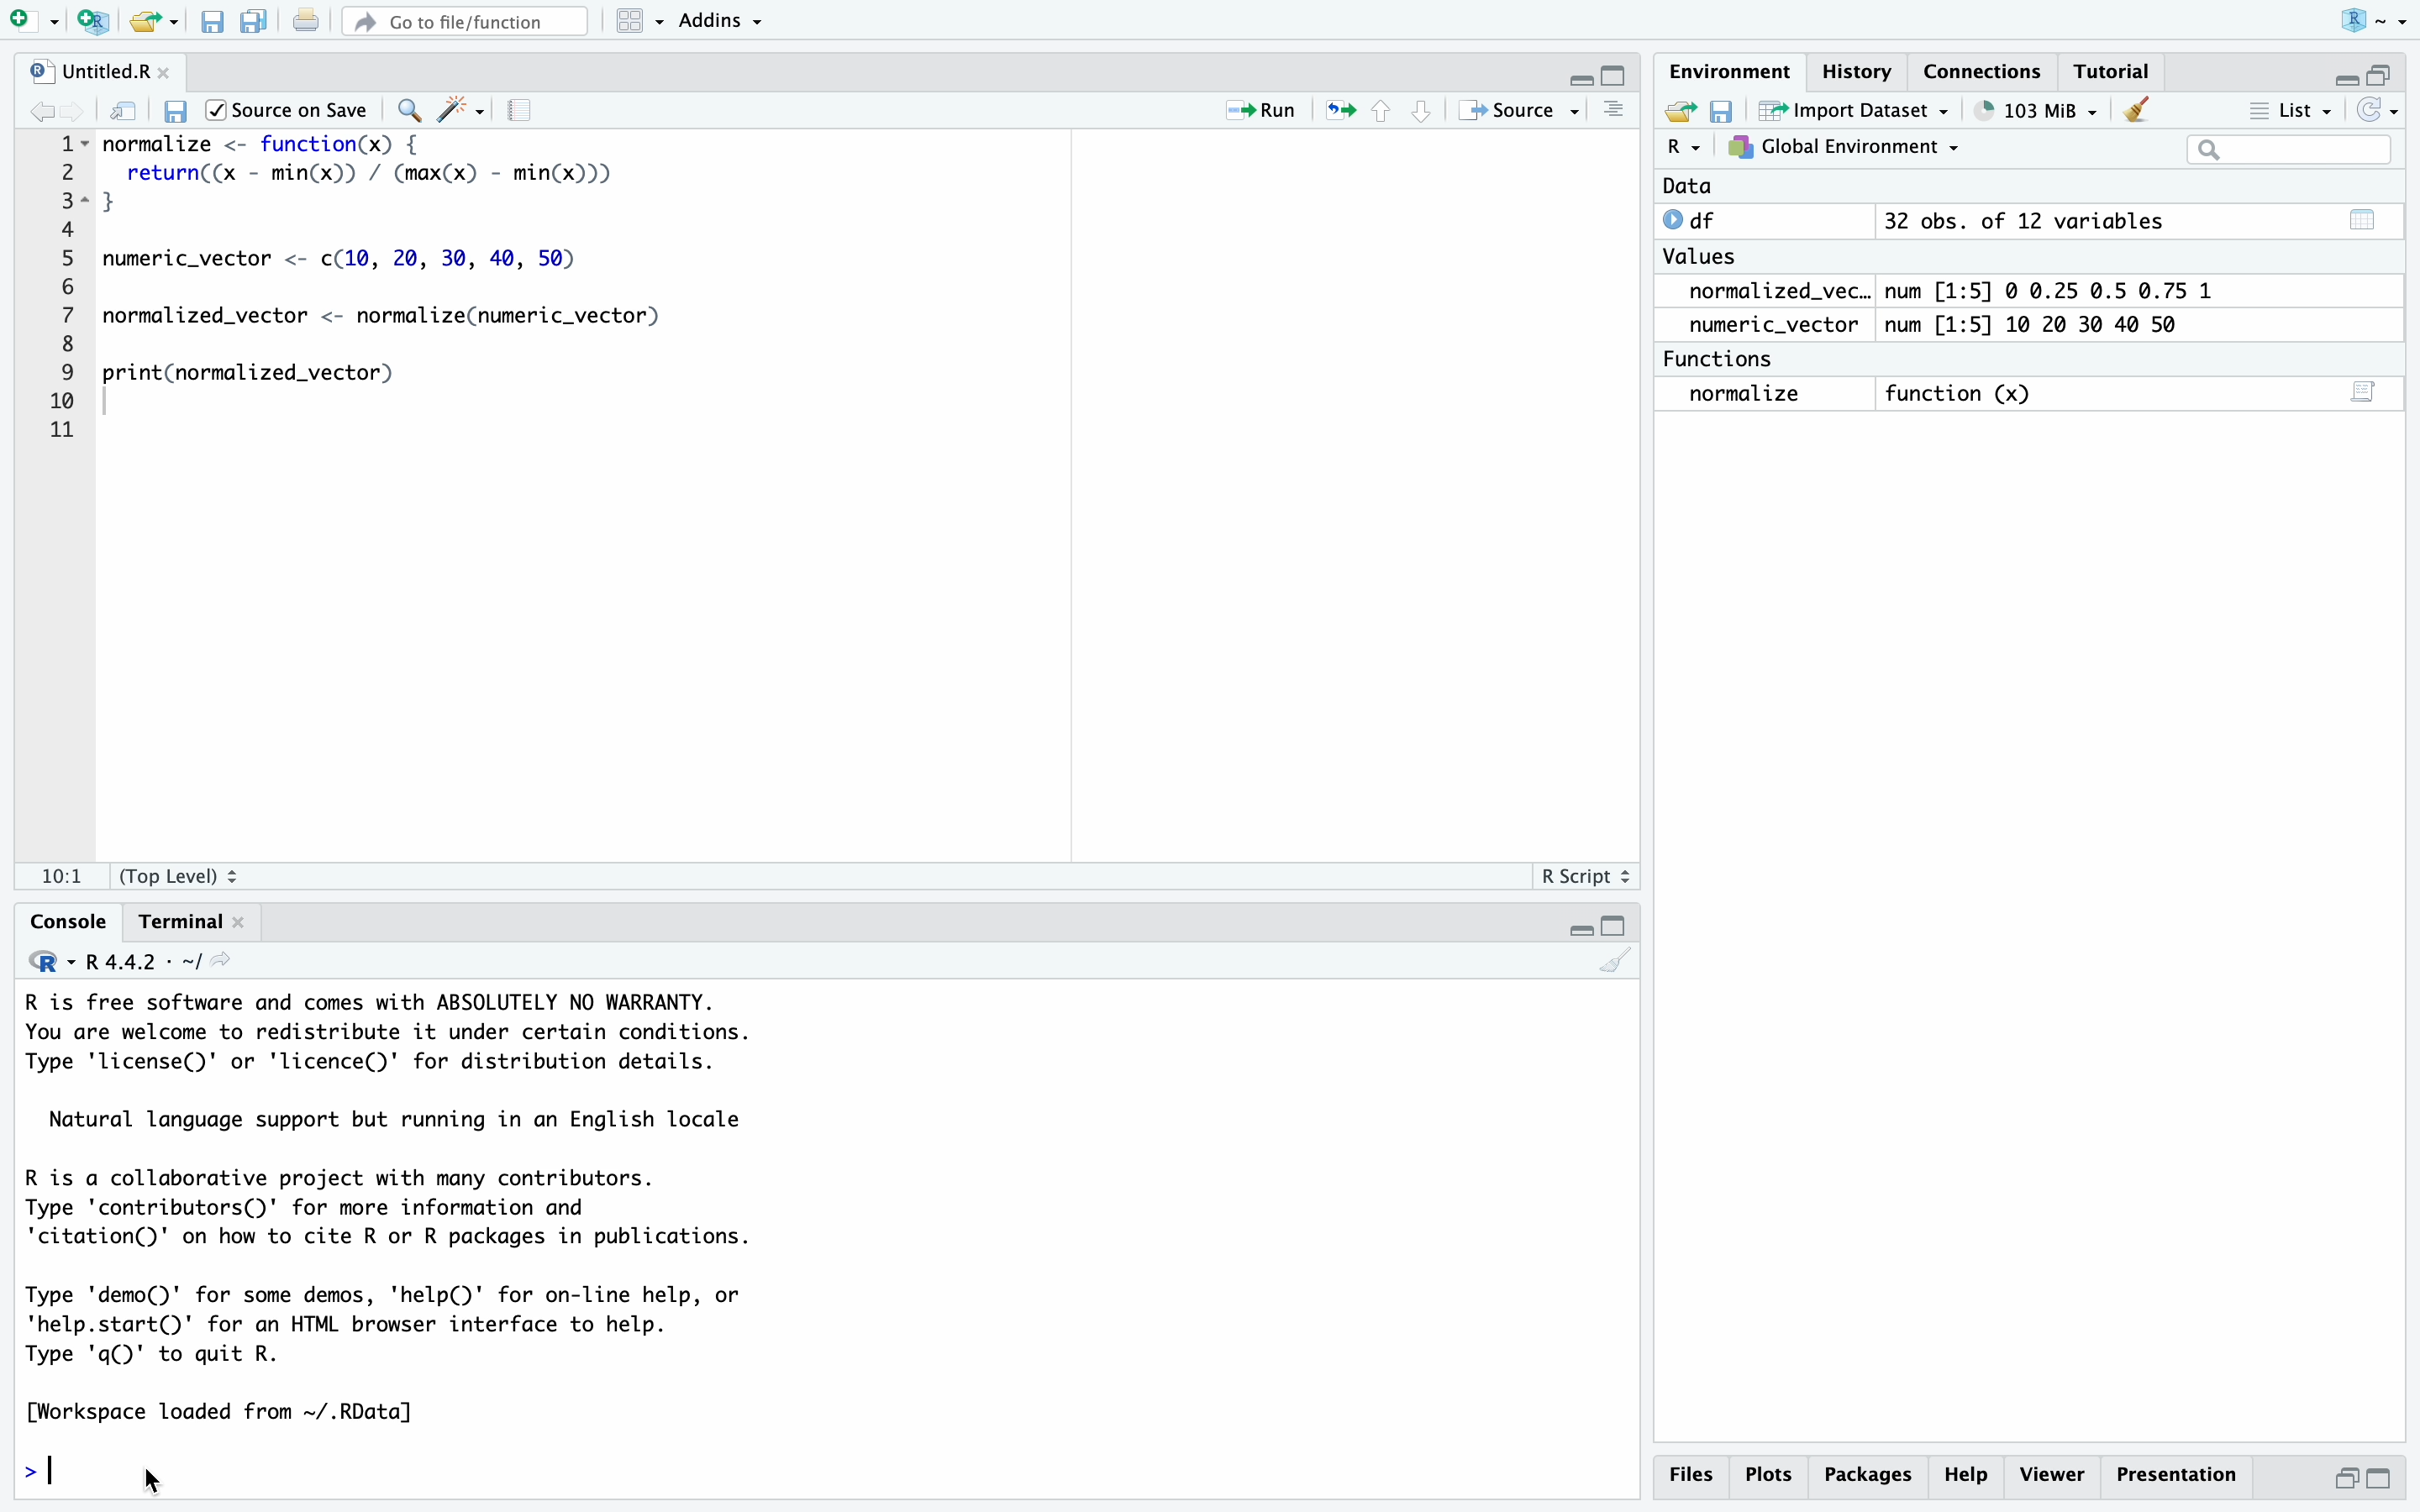  Describe the element at coordinates (1684, 151) in the screenshot. I see `R` at that location.